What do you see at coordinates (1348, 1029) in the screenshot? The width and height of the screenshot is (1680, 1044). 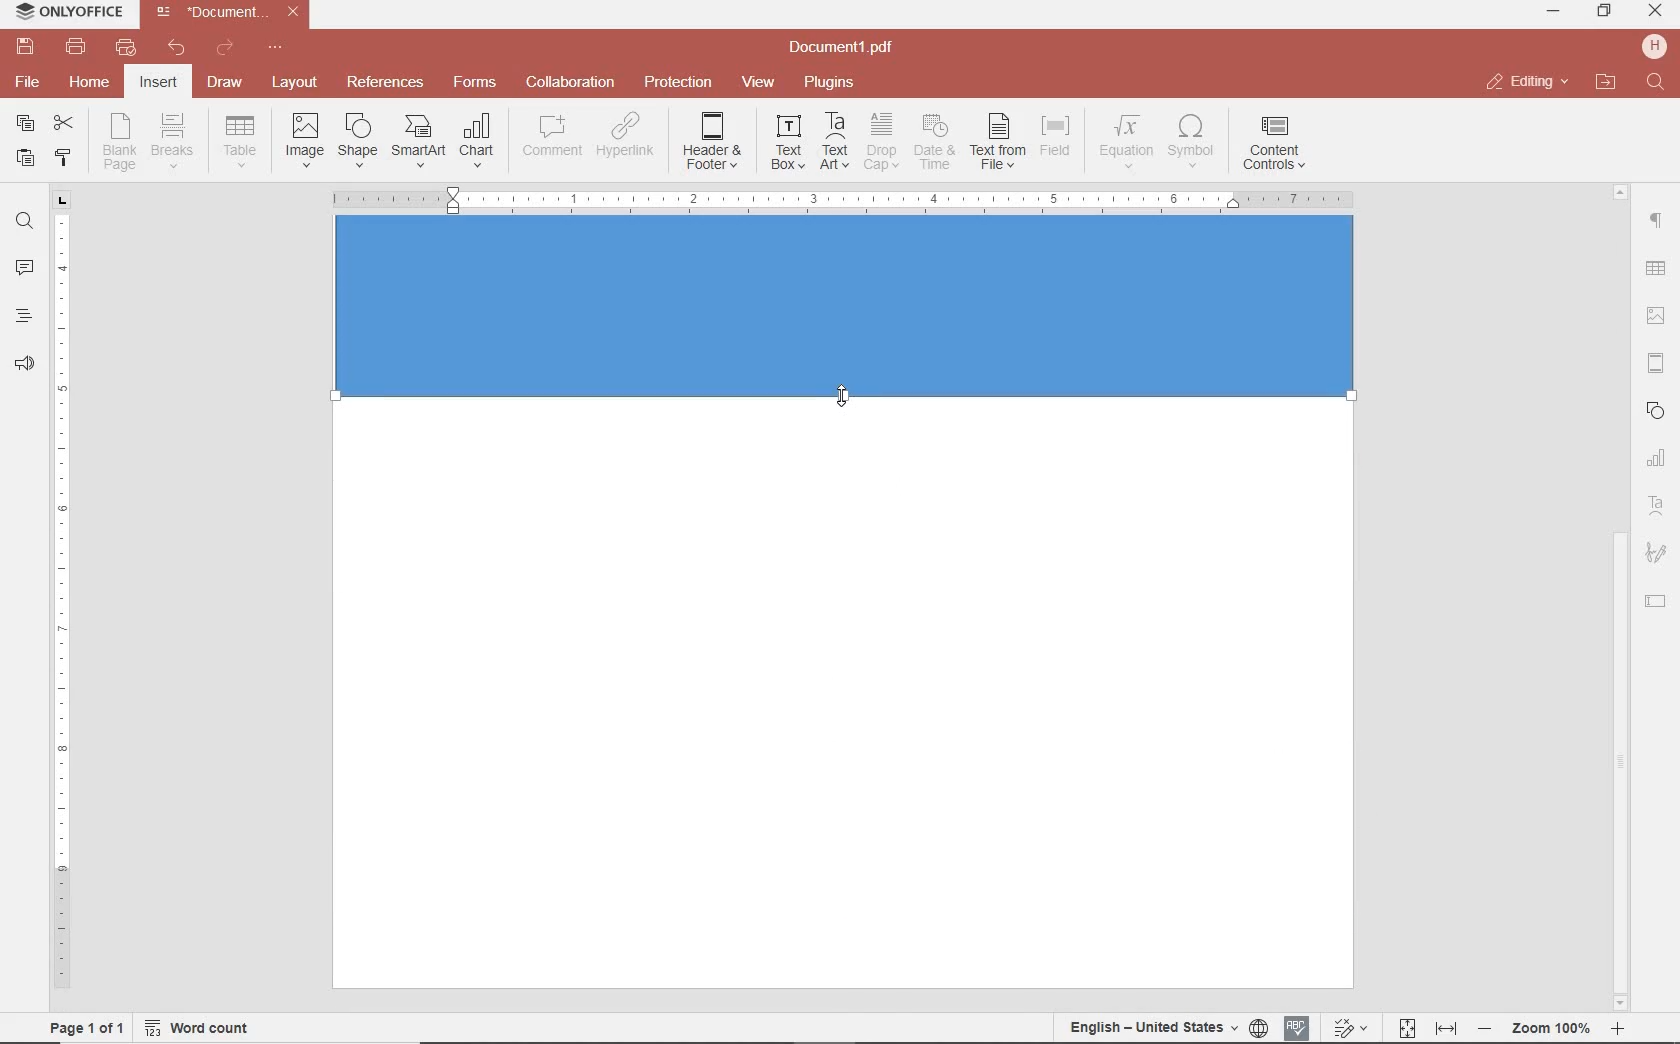 I see `track change` at bounding box center [1348, 1029].